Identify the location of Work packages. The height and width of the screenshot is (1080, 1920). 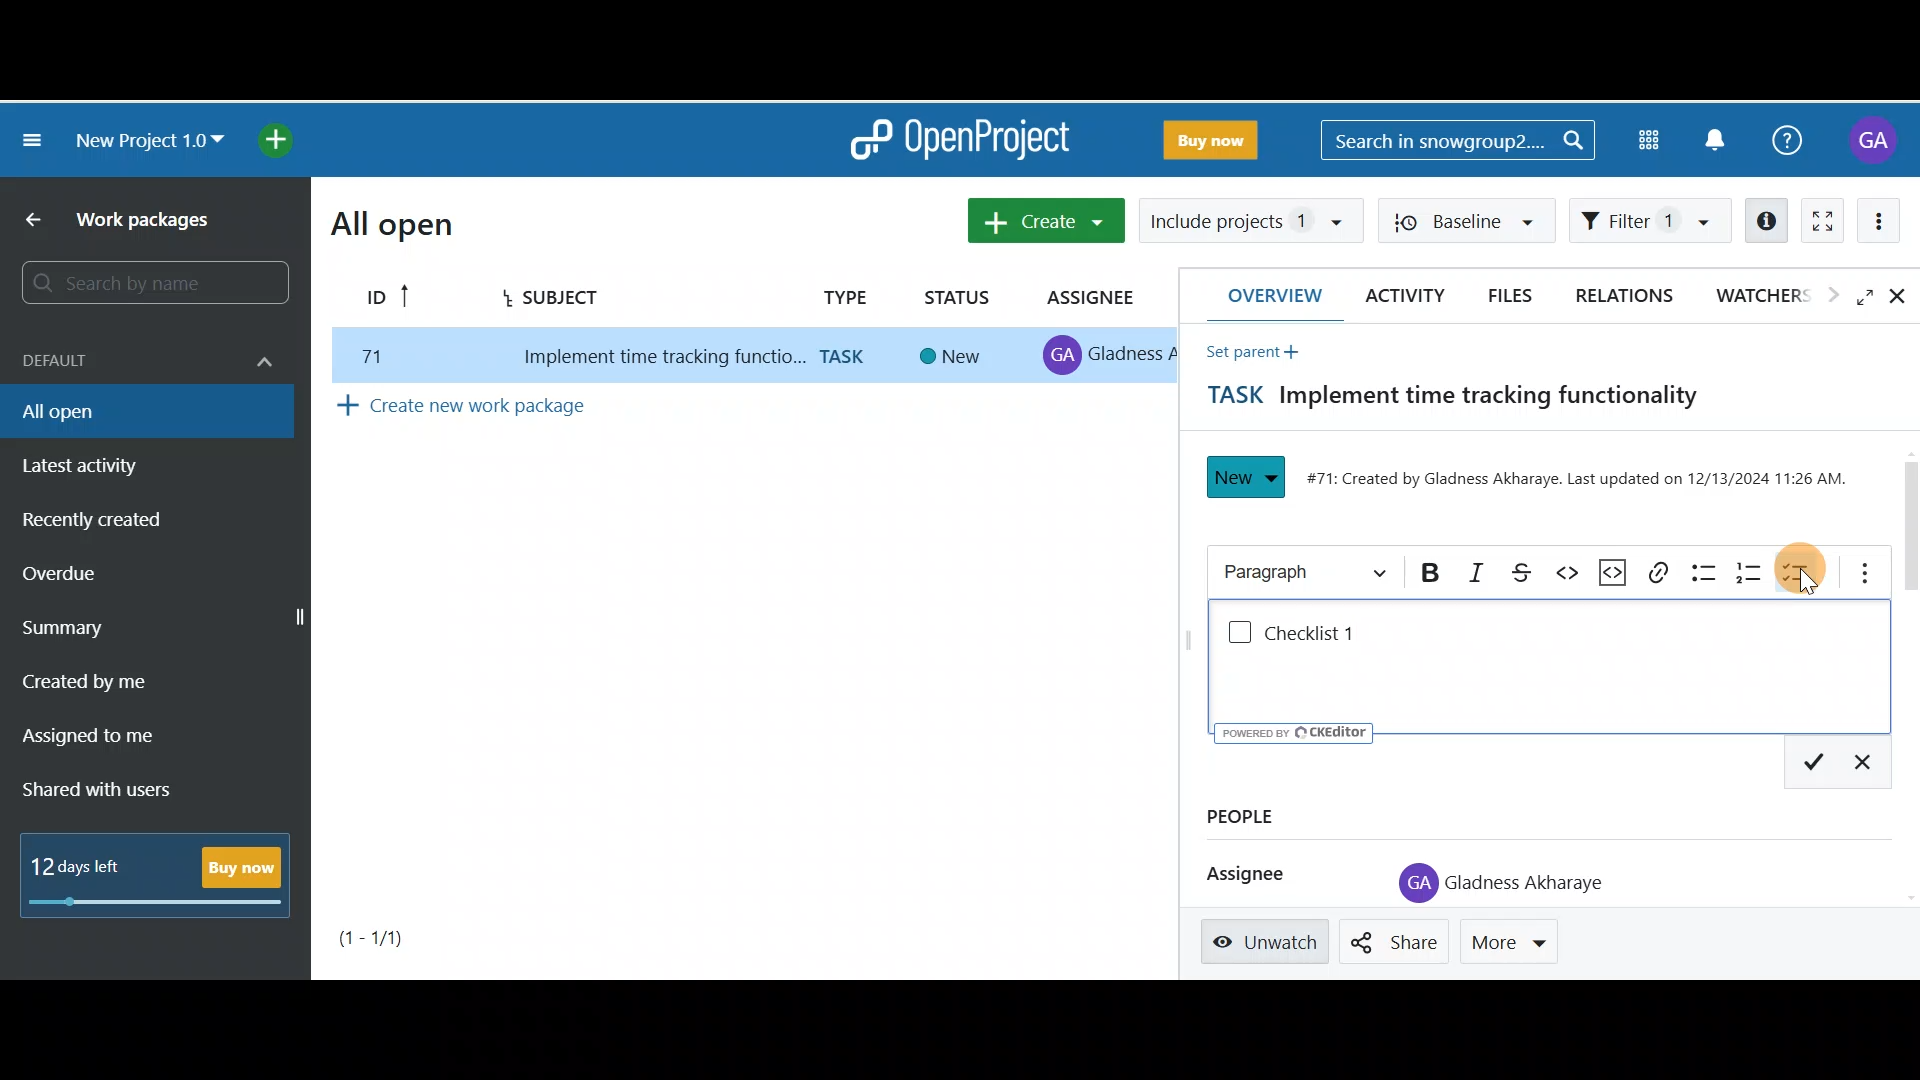
(130, 219).